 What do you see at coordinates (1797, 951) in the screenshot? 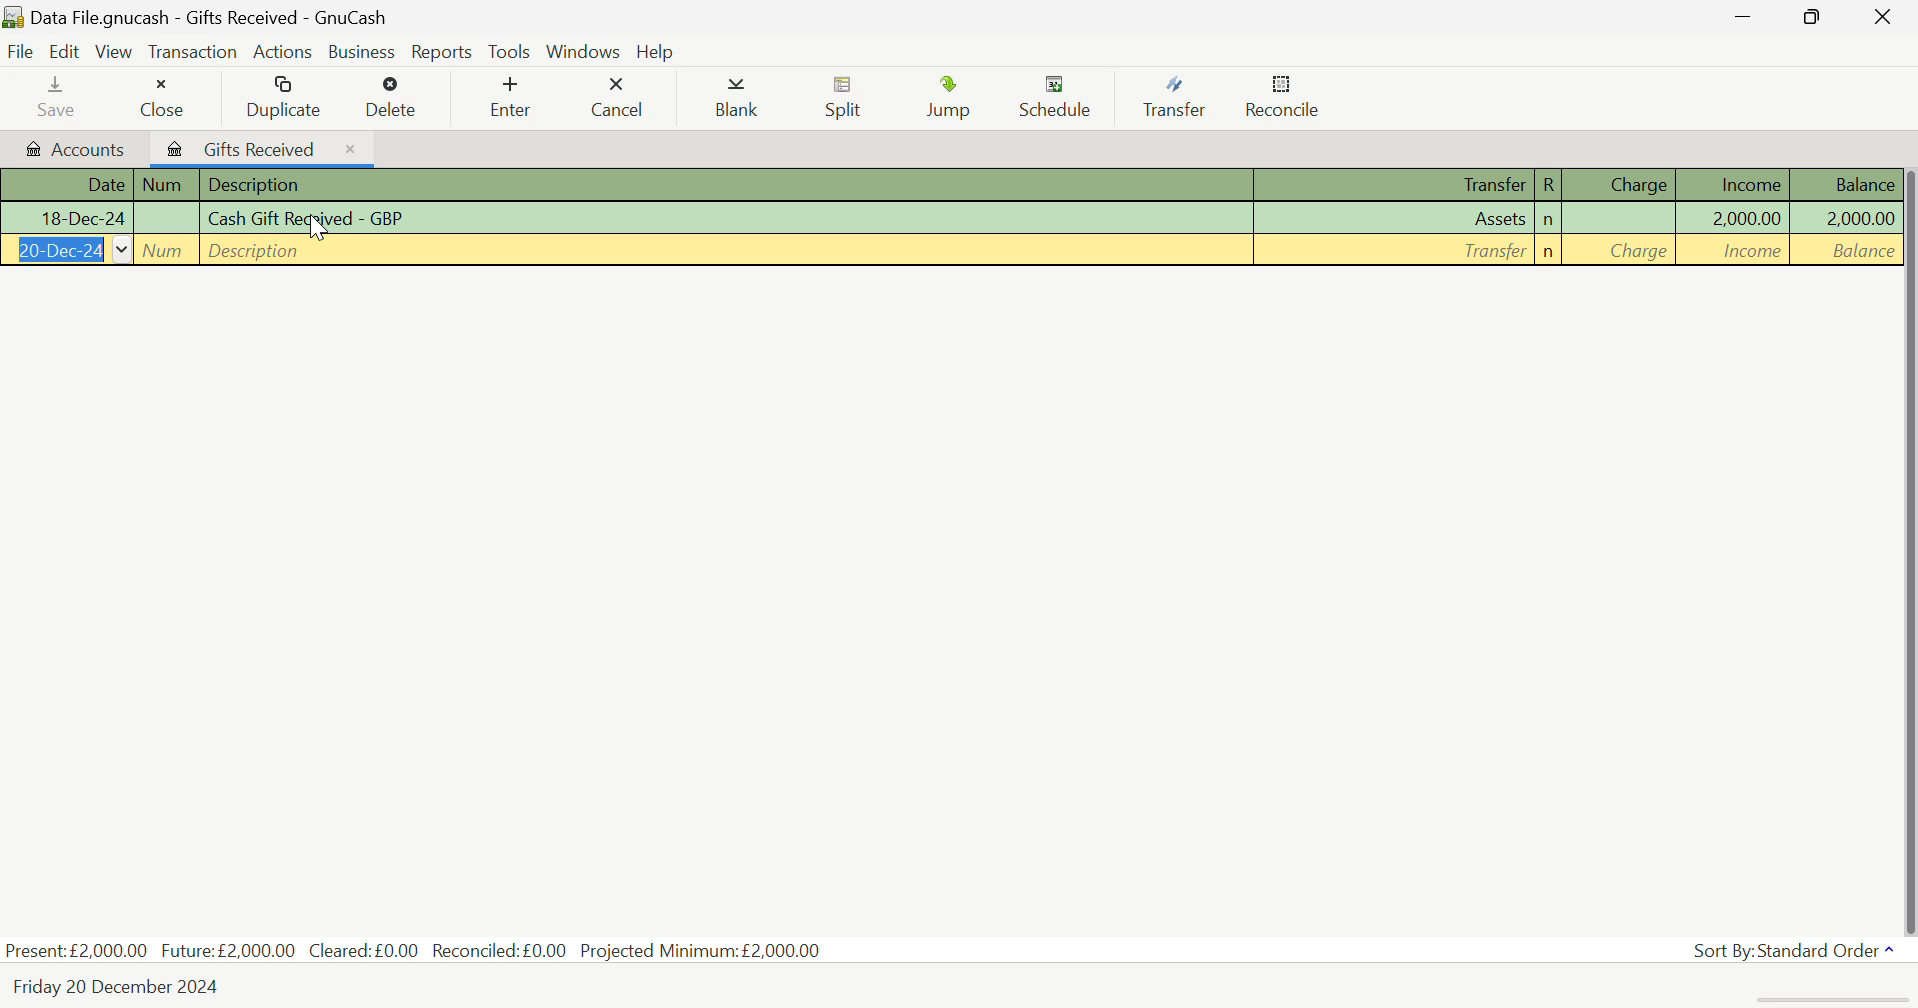
I see `Sort By: Standard Order` at bounding box center [1797, 951].